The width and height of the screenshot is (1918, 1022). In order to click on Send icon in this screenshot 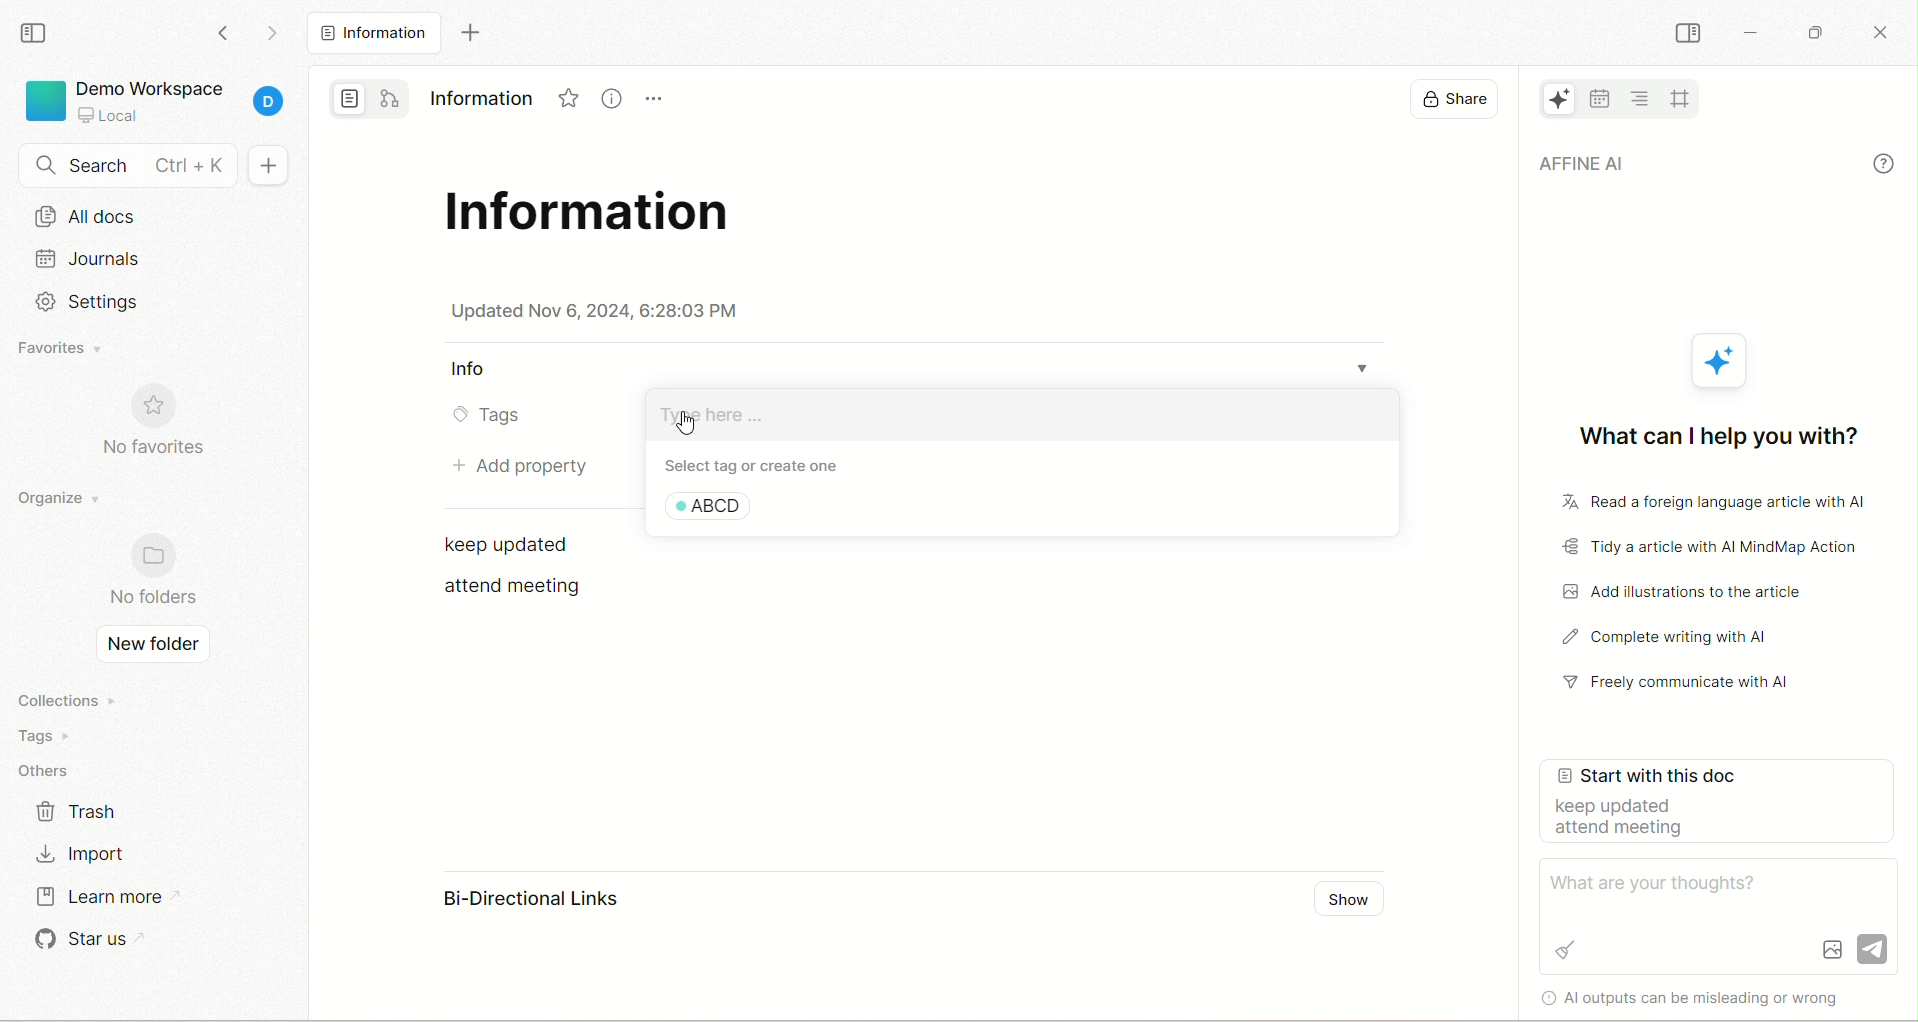, I will do `click(1873, 945)`.